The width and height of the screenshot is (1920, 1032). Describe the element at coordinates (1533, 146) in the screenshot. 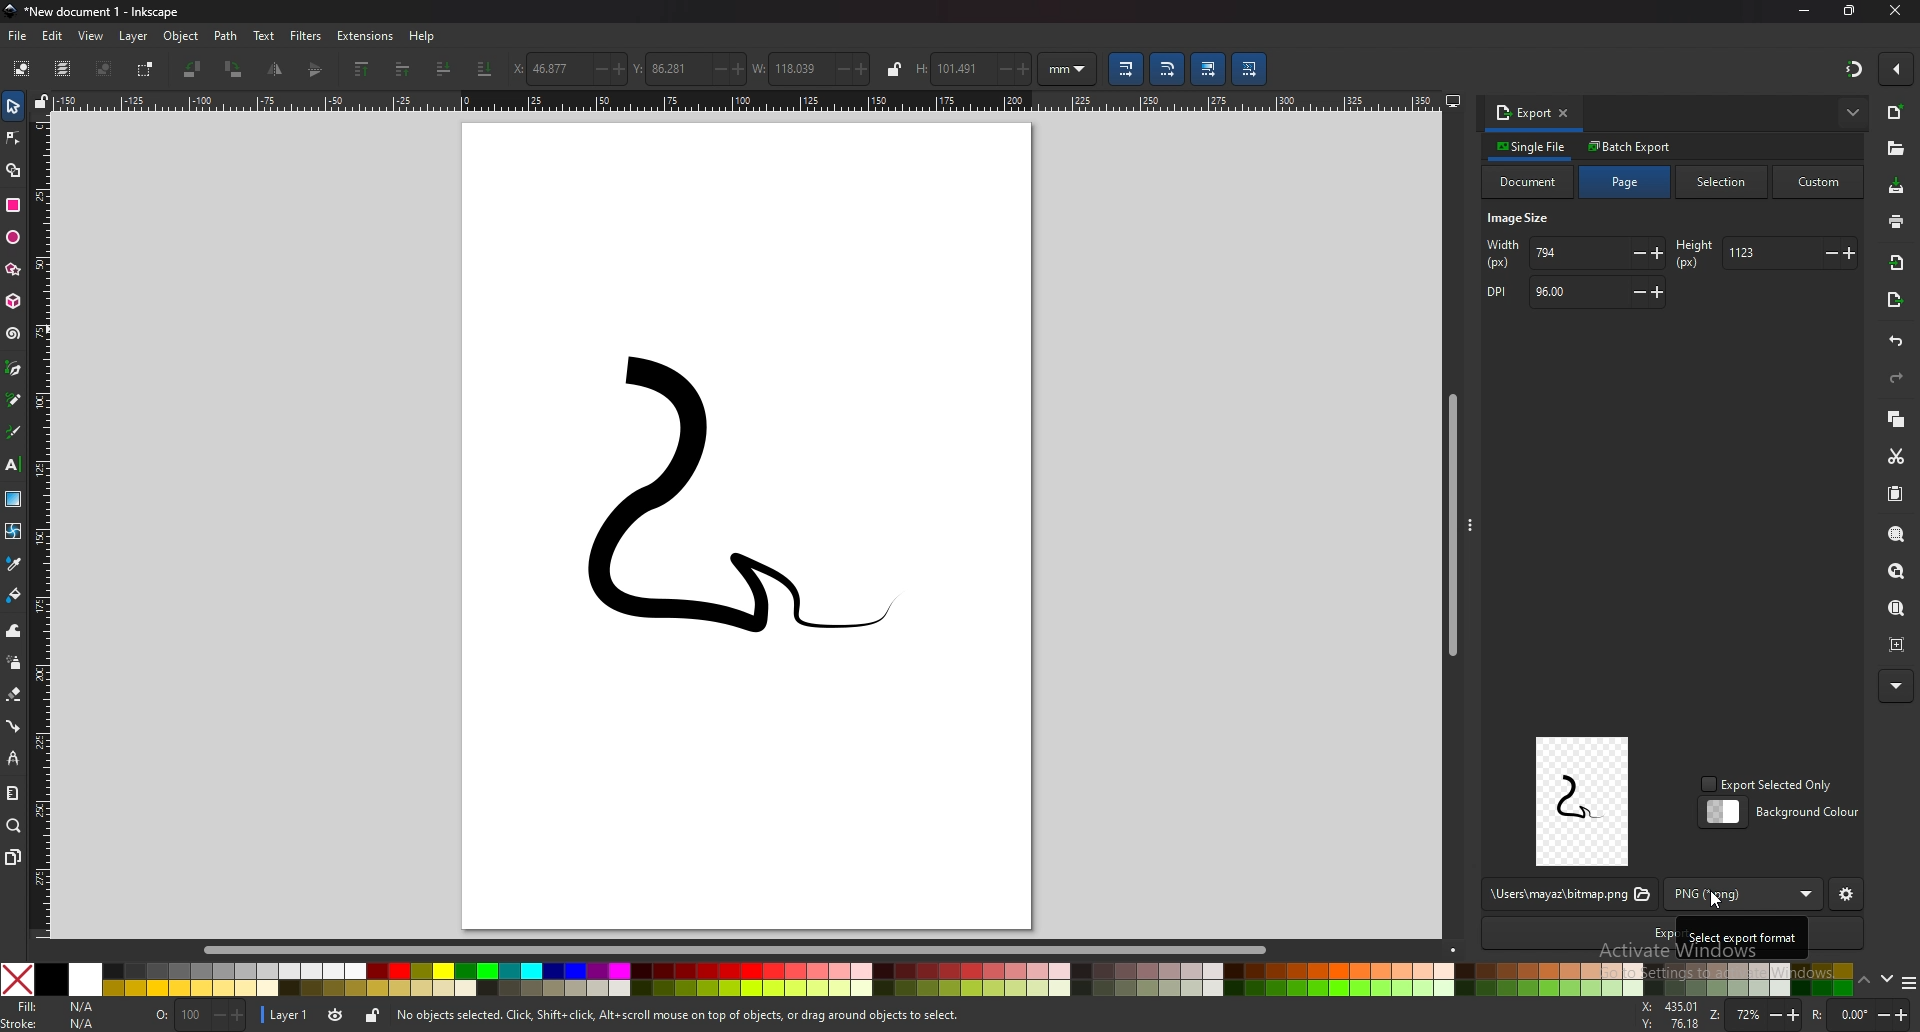

I see `single file` at that location.